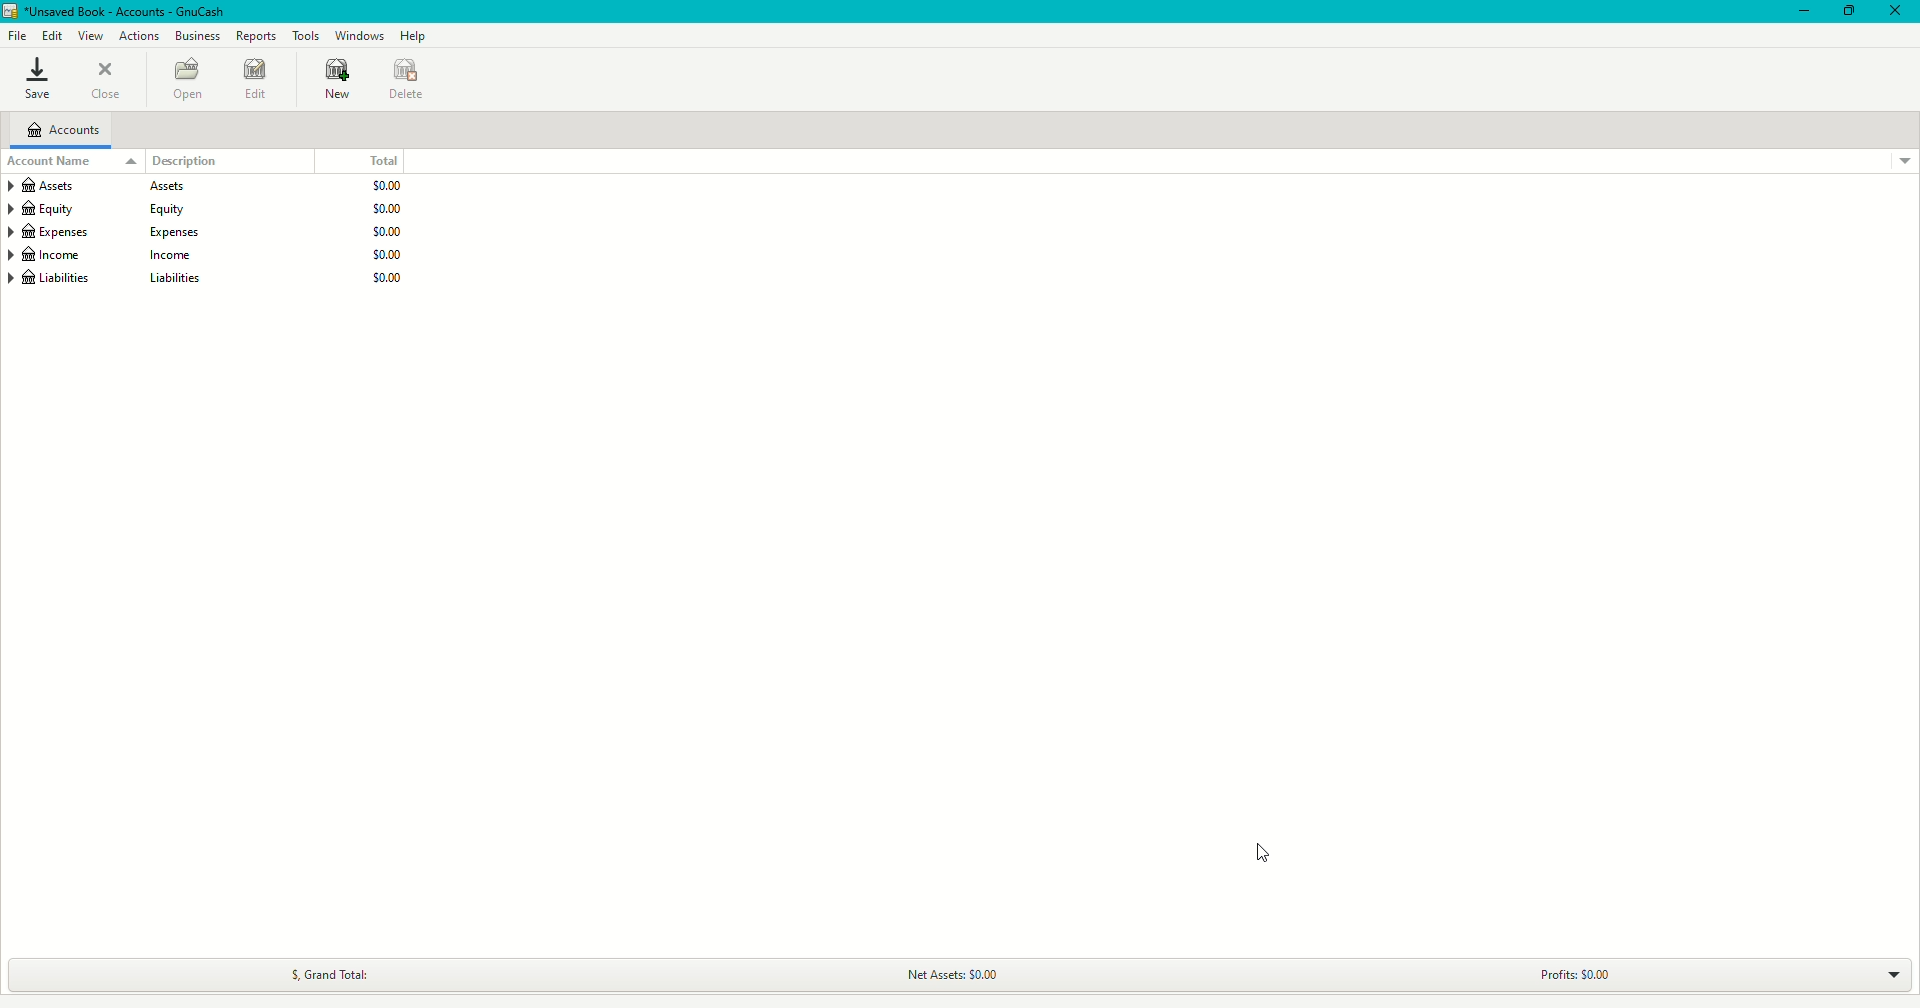  Describe the element at coordinates (257, 80) in the screenshot. I see `Edit` at that location.